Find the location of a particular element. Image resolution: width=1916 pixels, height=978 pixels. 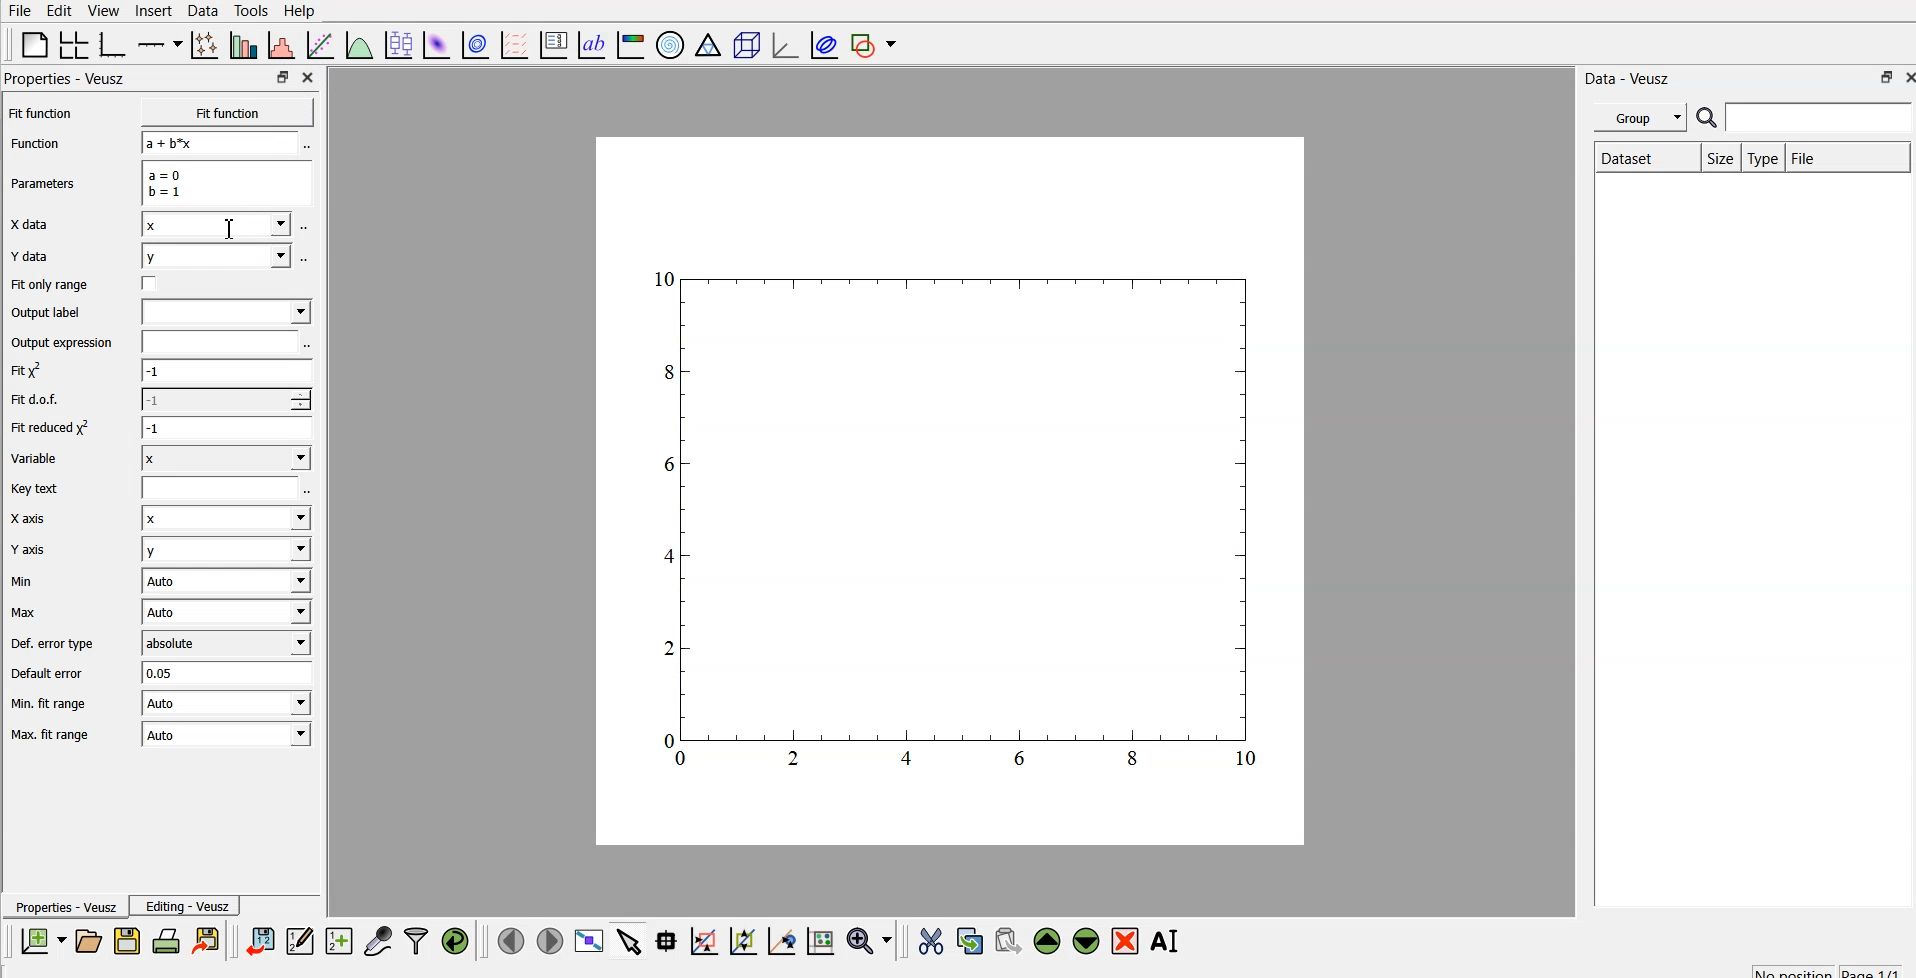

ternary graph is located at coordinates (708, 47).